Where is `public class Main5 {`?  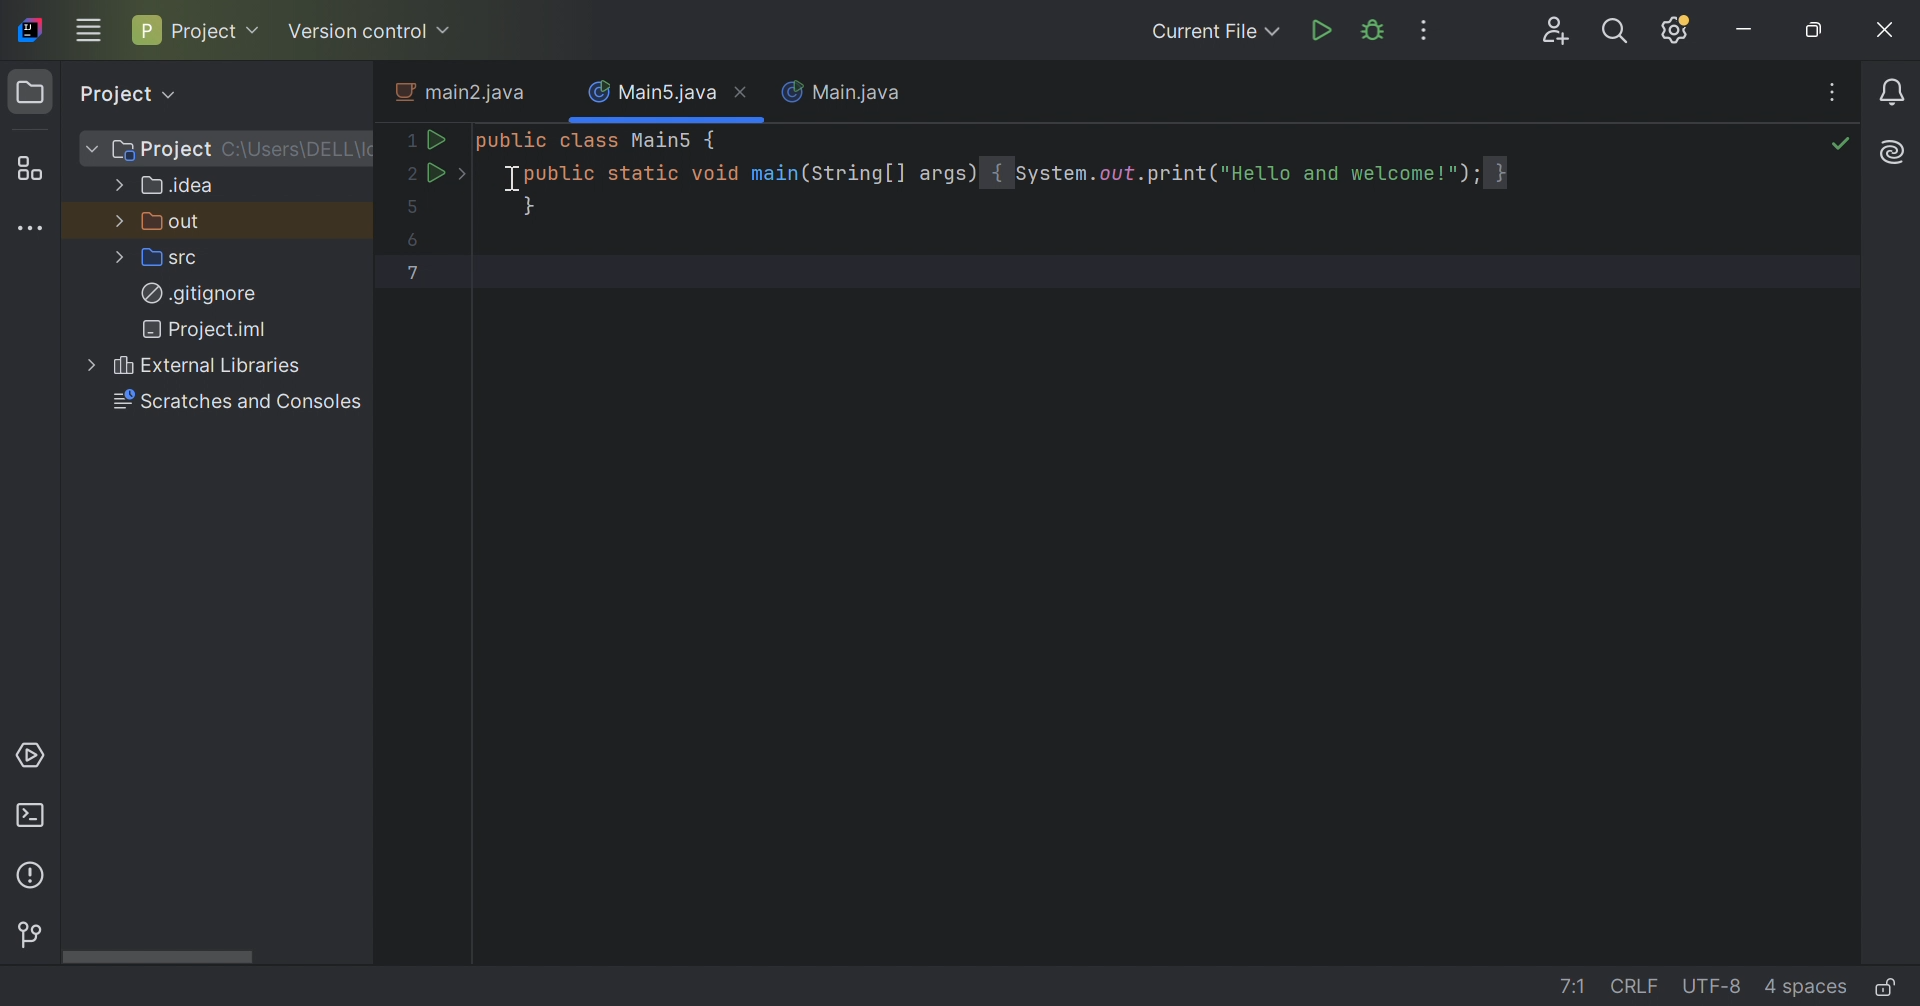 public class Main5 { is located at coordinates (598, 142).